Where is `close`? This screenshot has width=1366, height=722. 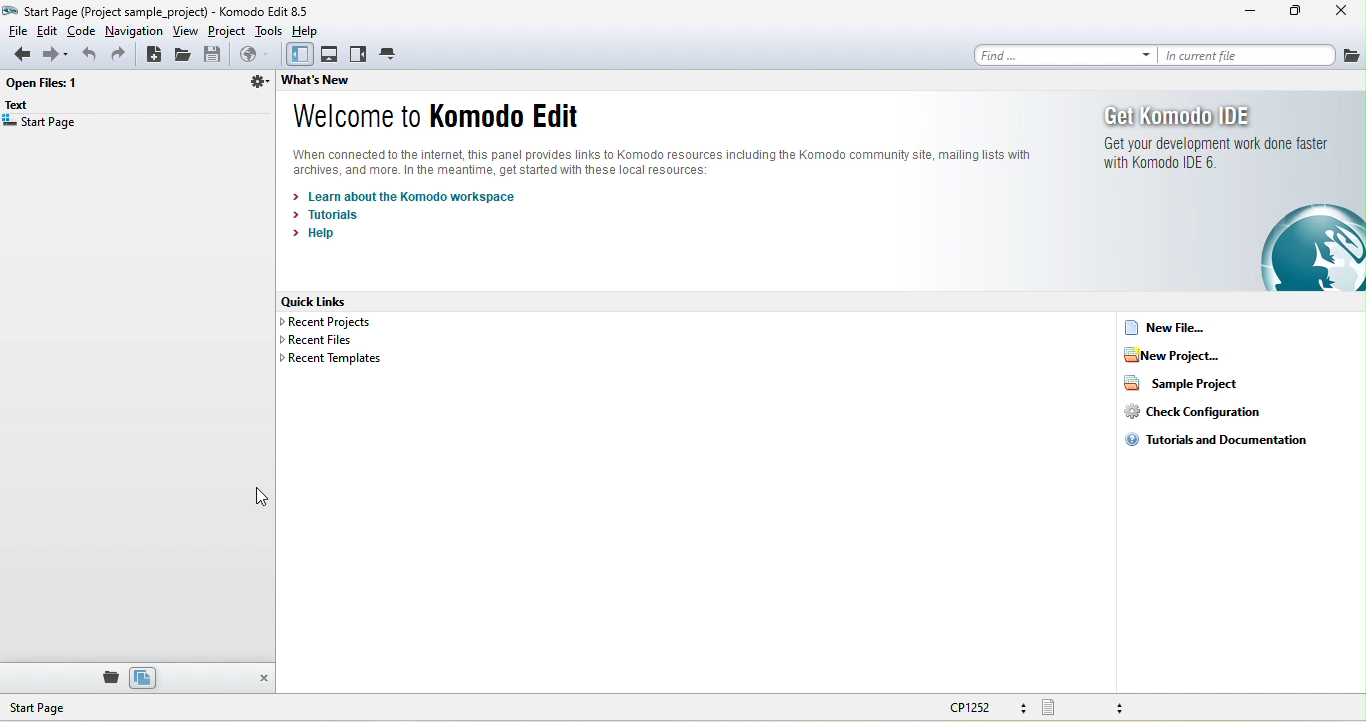 close is located at coordinates (1337, 13).